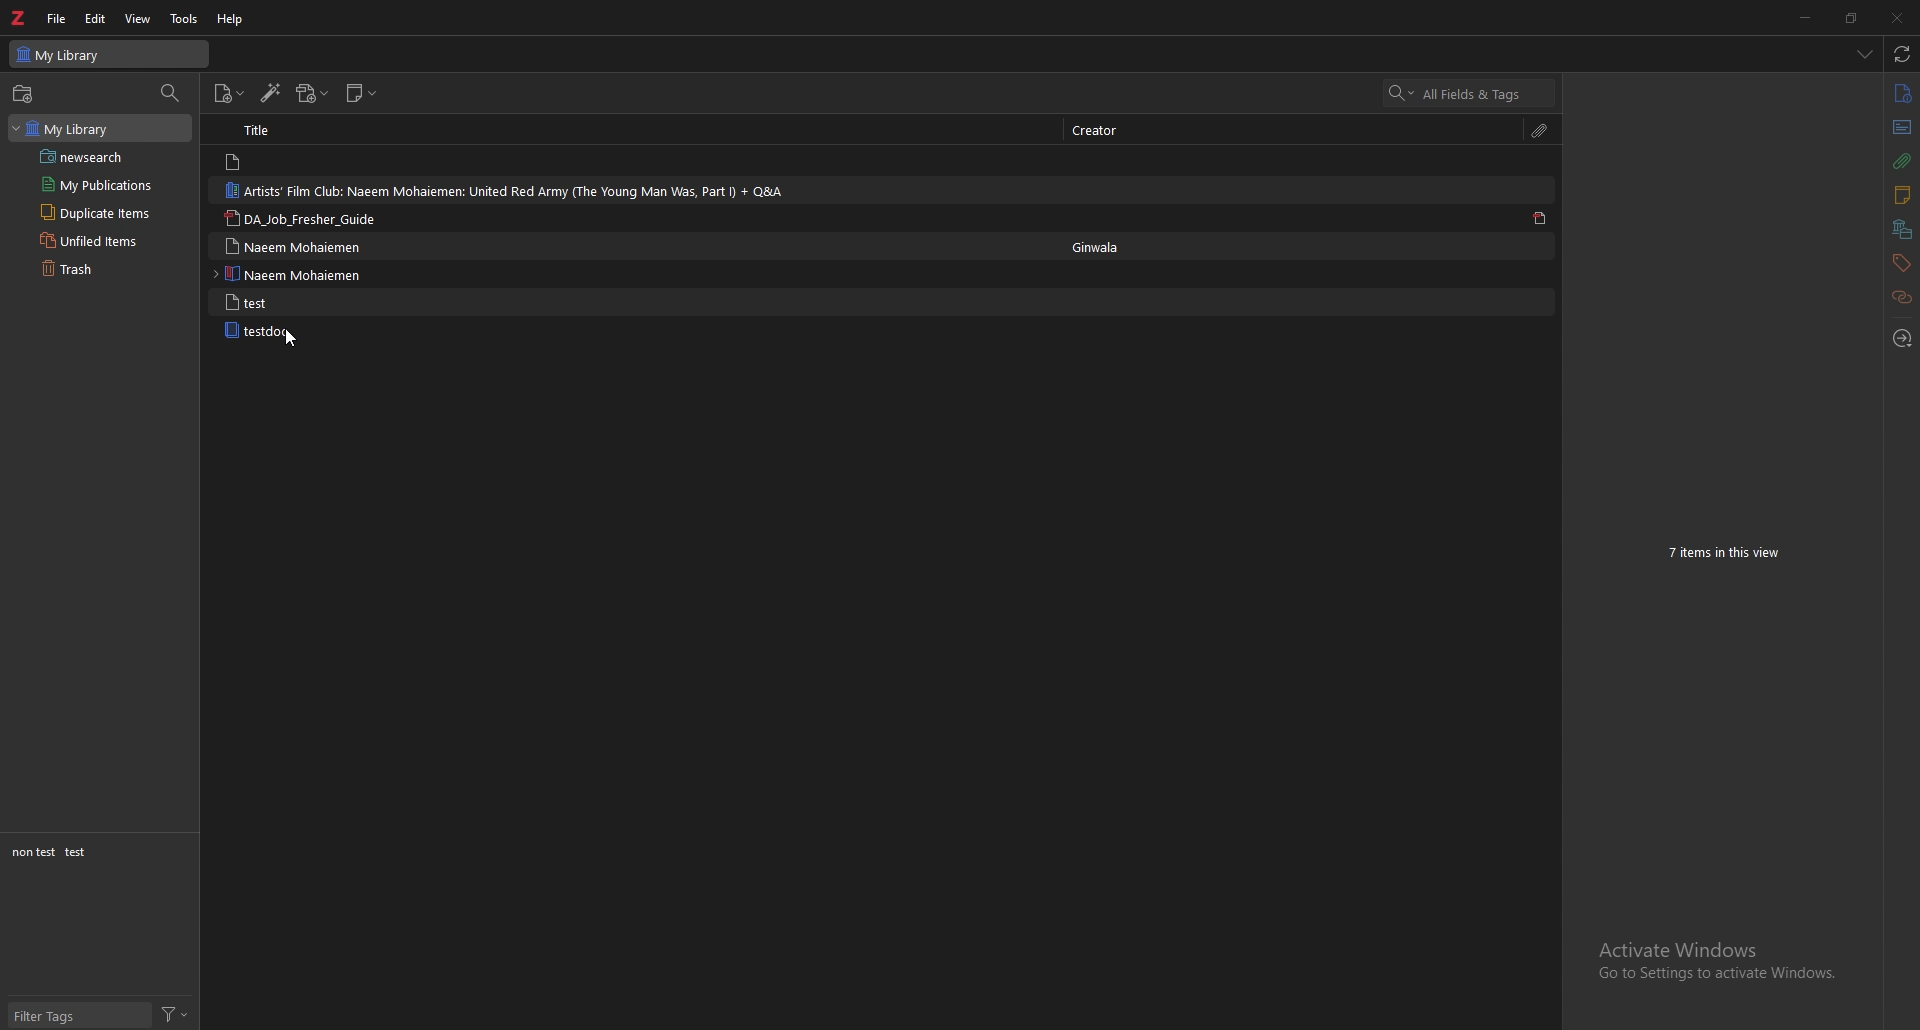 The image size is (1920, 1030). Describe the element at coordinates (1106, 247) in the screenshot. I see `Ginwala` at that location.